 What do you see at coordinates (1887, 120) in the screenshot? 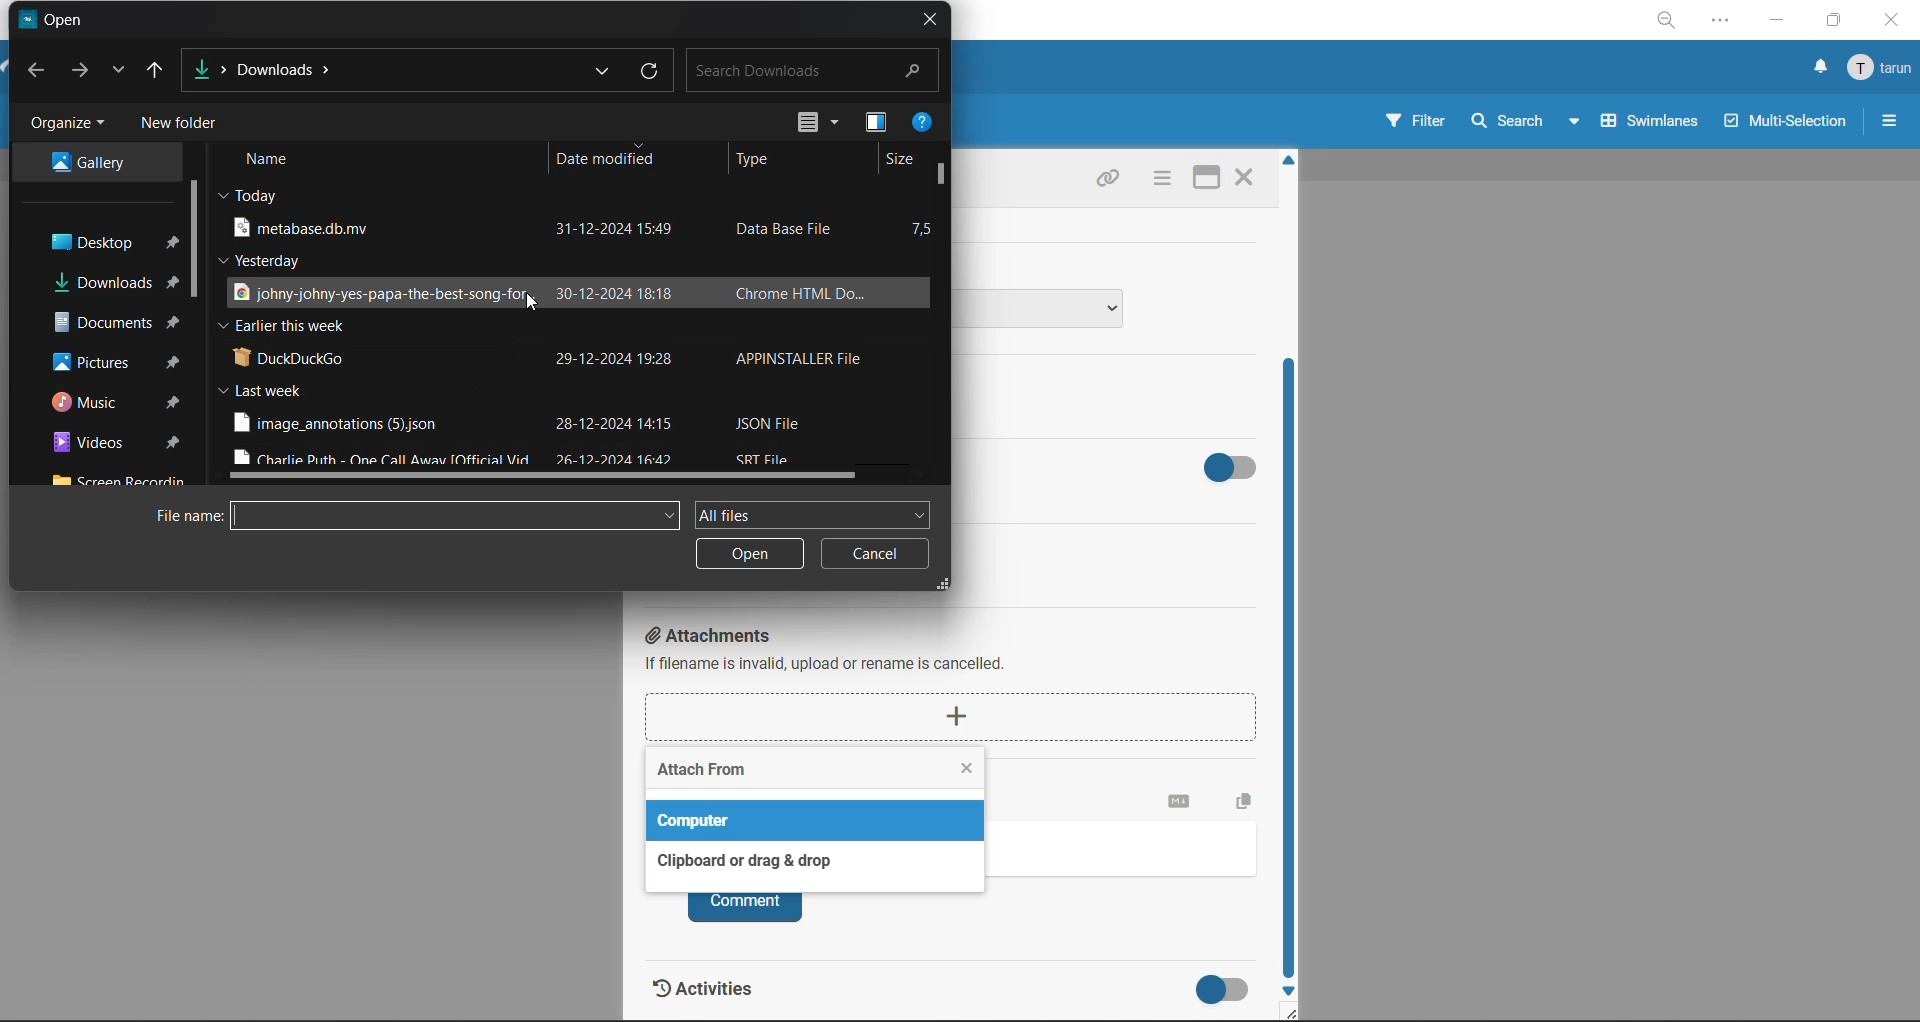
I see `sidebar` at bounding box center [1887, 120].